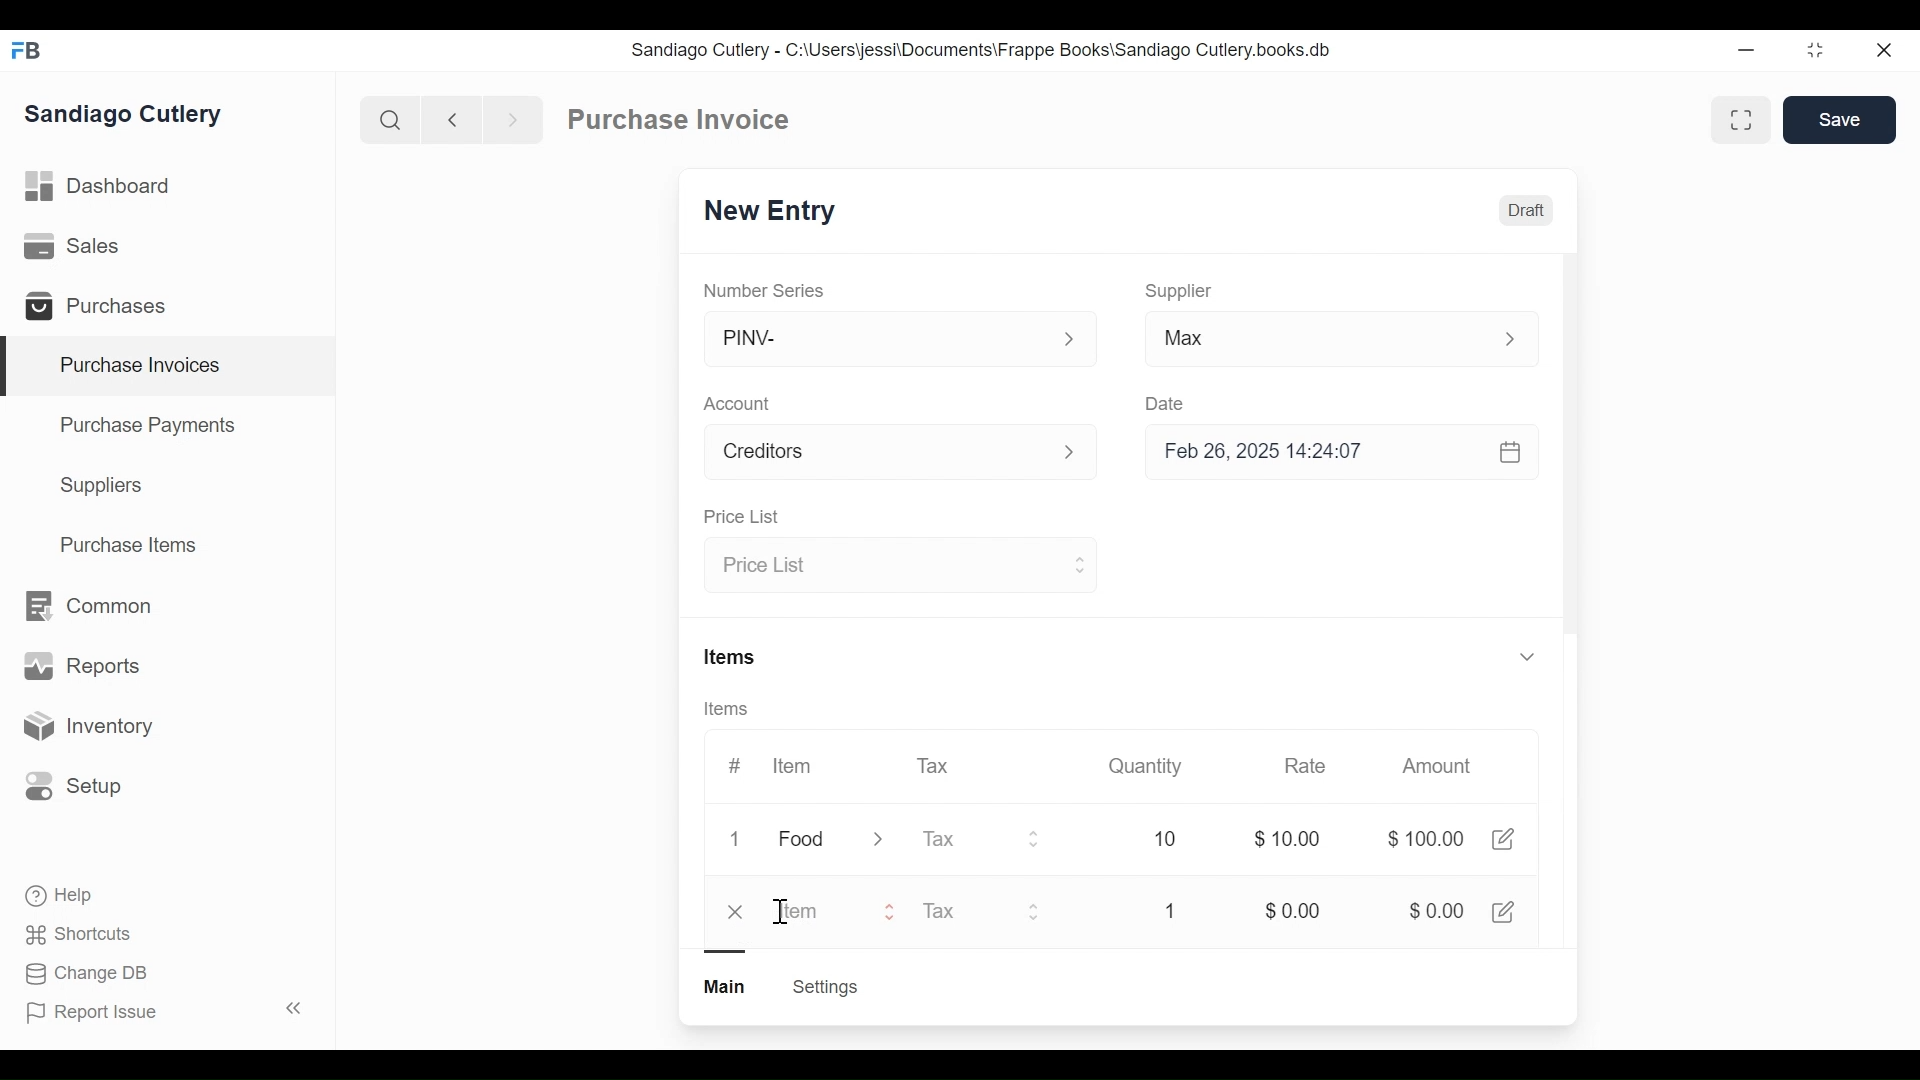  What do you see at coordinates (1038, 911) in the screenshot?
I see `Expand` at bounding box center [1038, 911].